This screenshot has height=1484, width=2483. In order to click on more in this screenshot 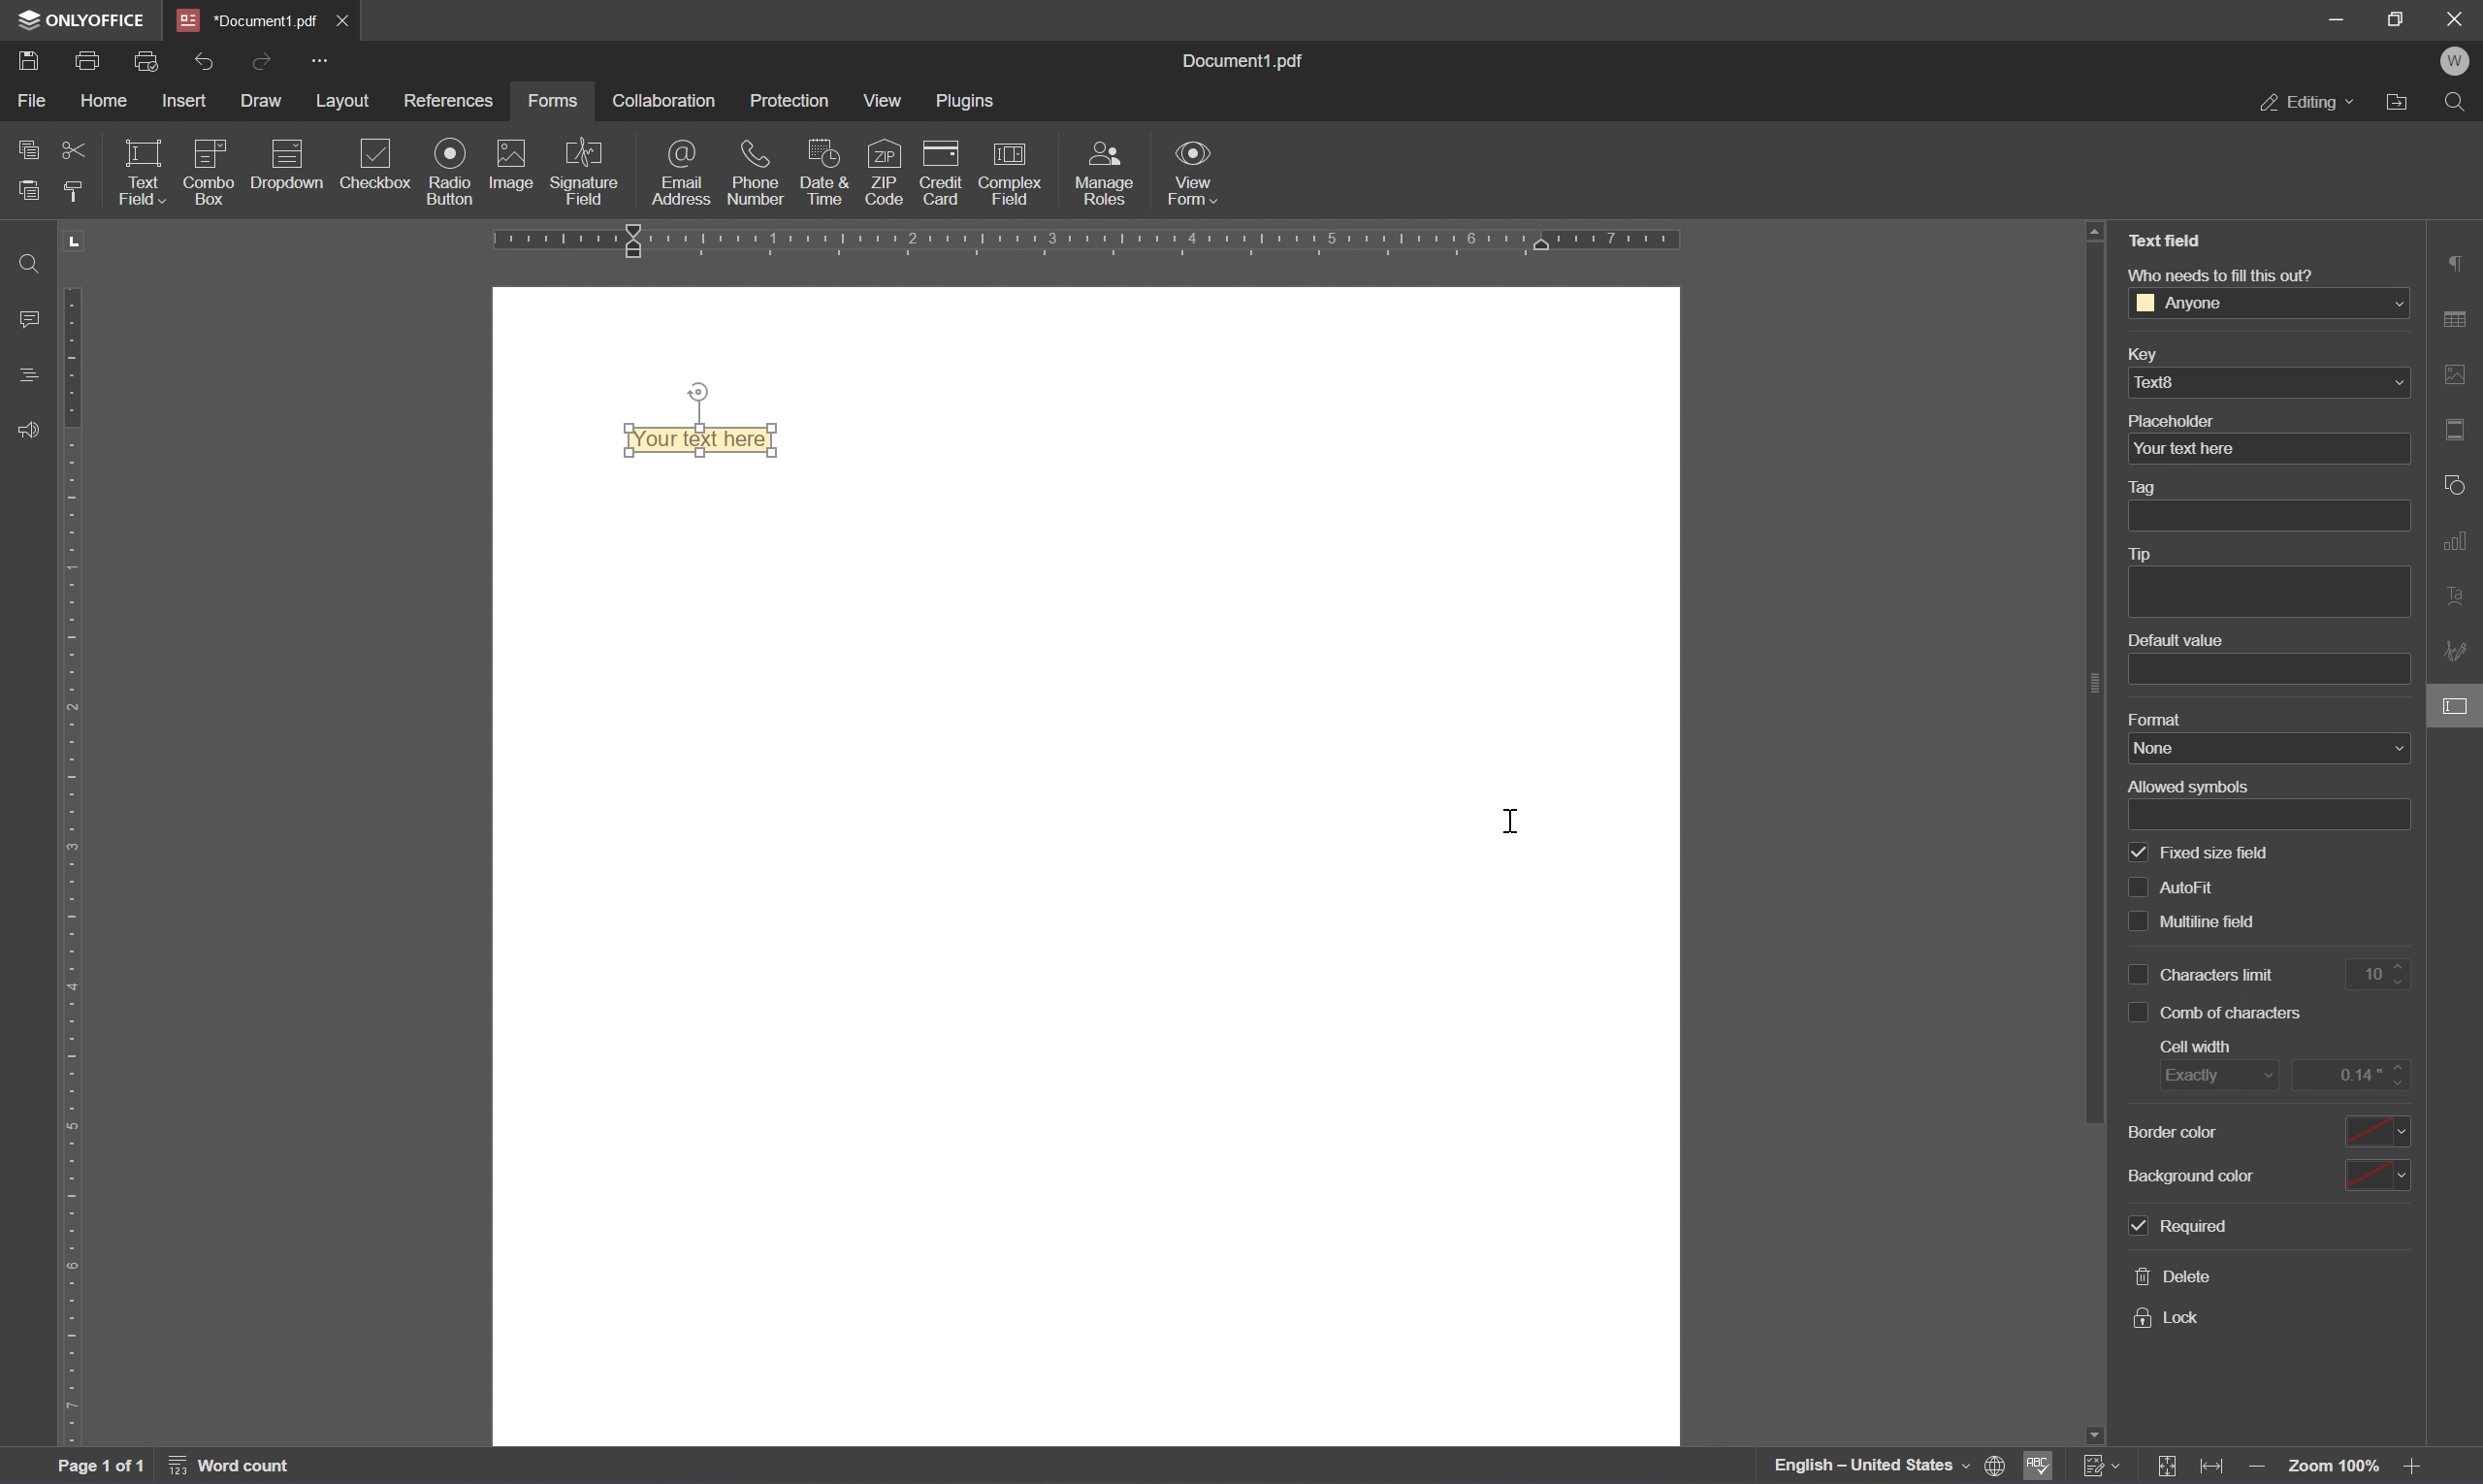, I will do `click(323, 62)`.